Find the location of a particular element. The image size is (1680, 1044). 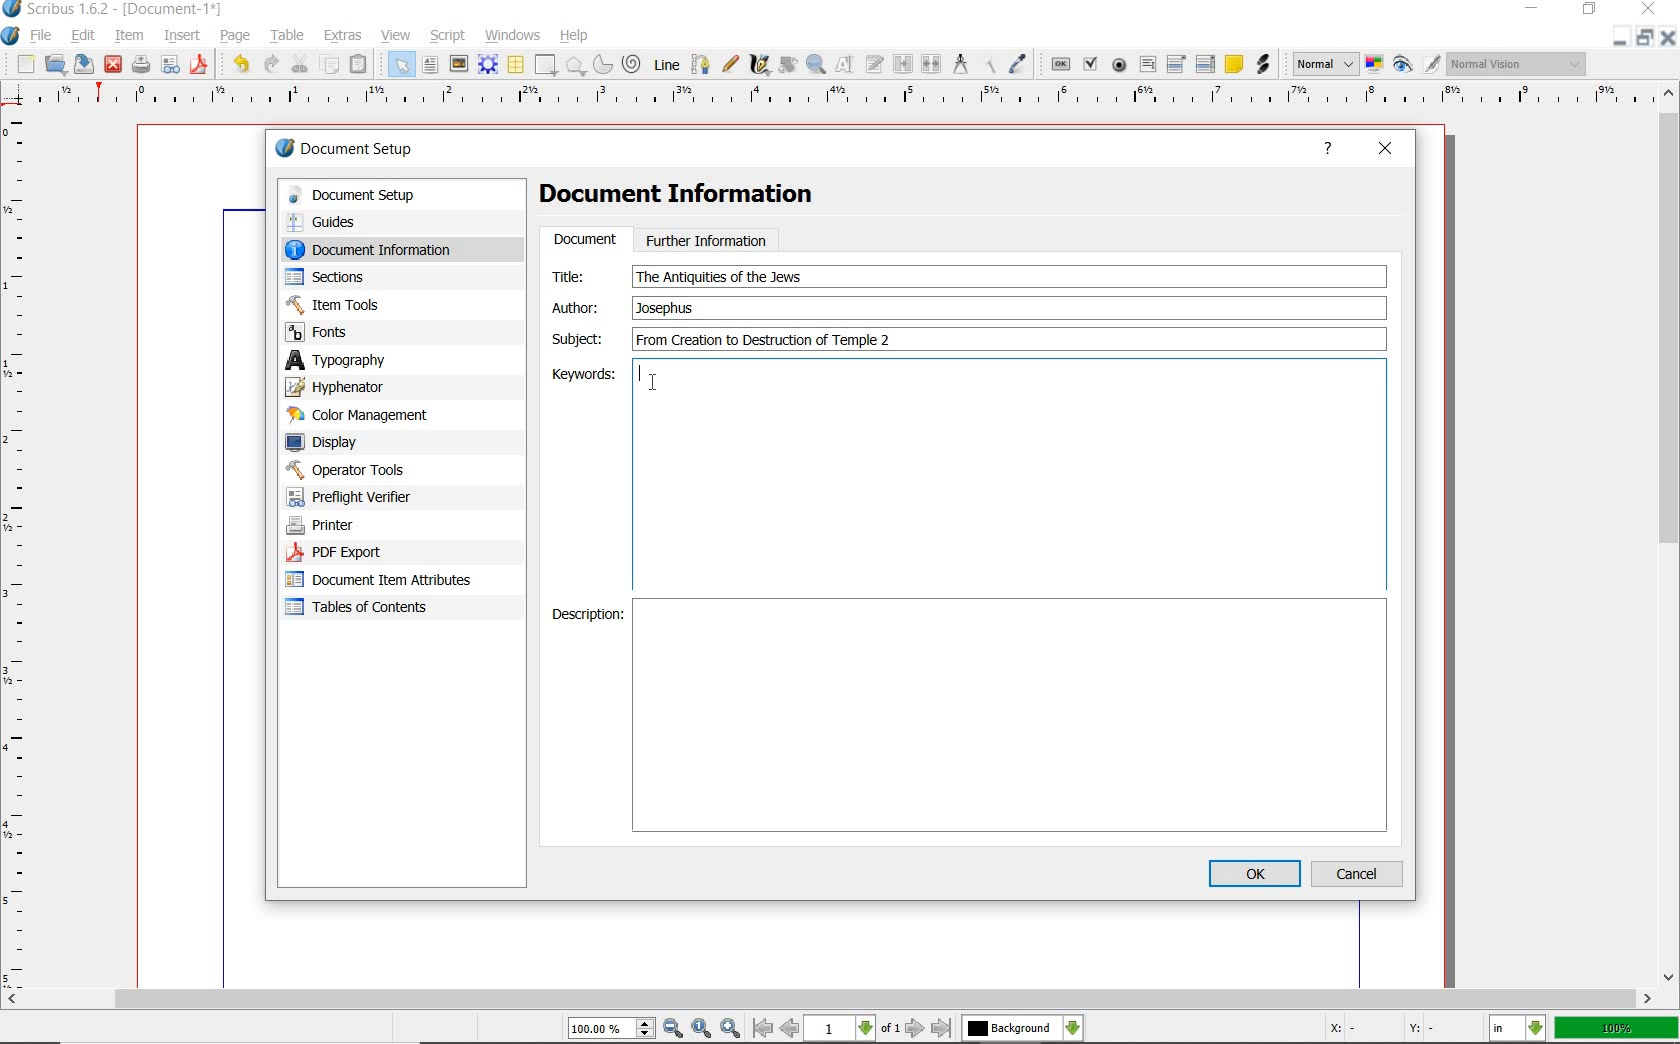

typography is located at coordinates (364, 360).